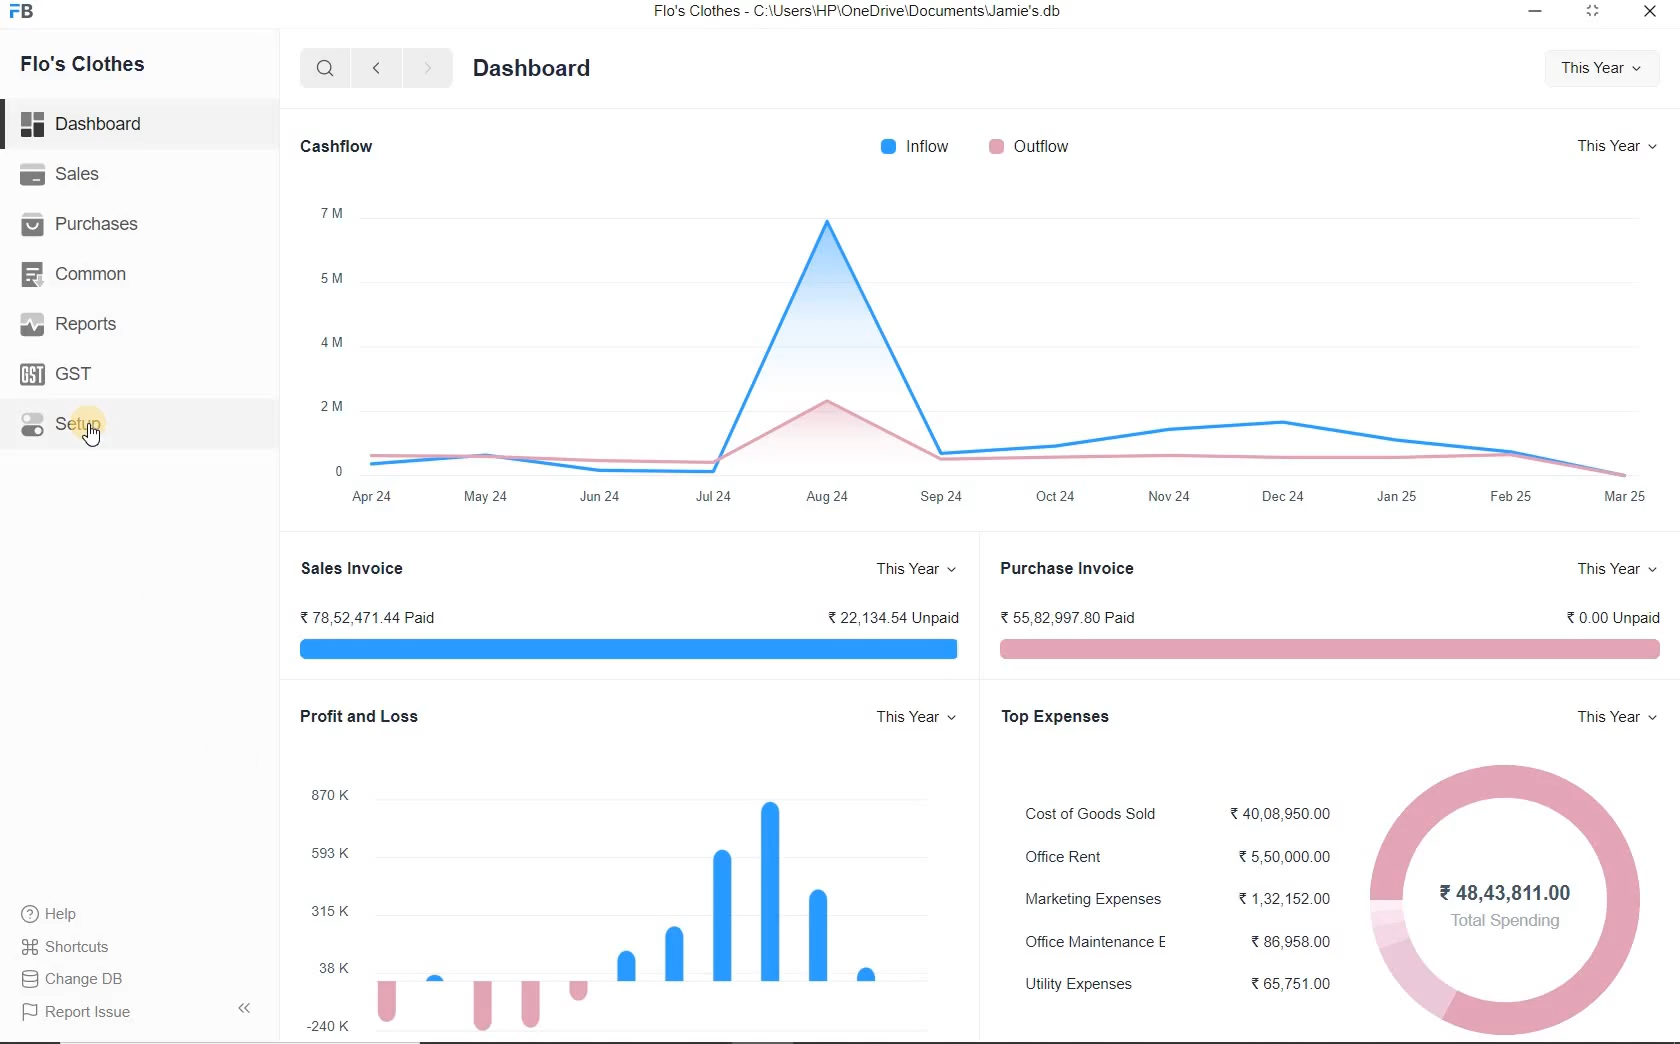 This screenshot has height=1044, width=1680. I want to click on purchase invoice visualization, so click(1329, 648).